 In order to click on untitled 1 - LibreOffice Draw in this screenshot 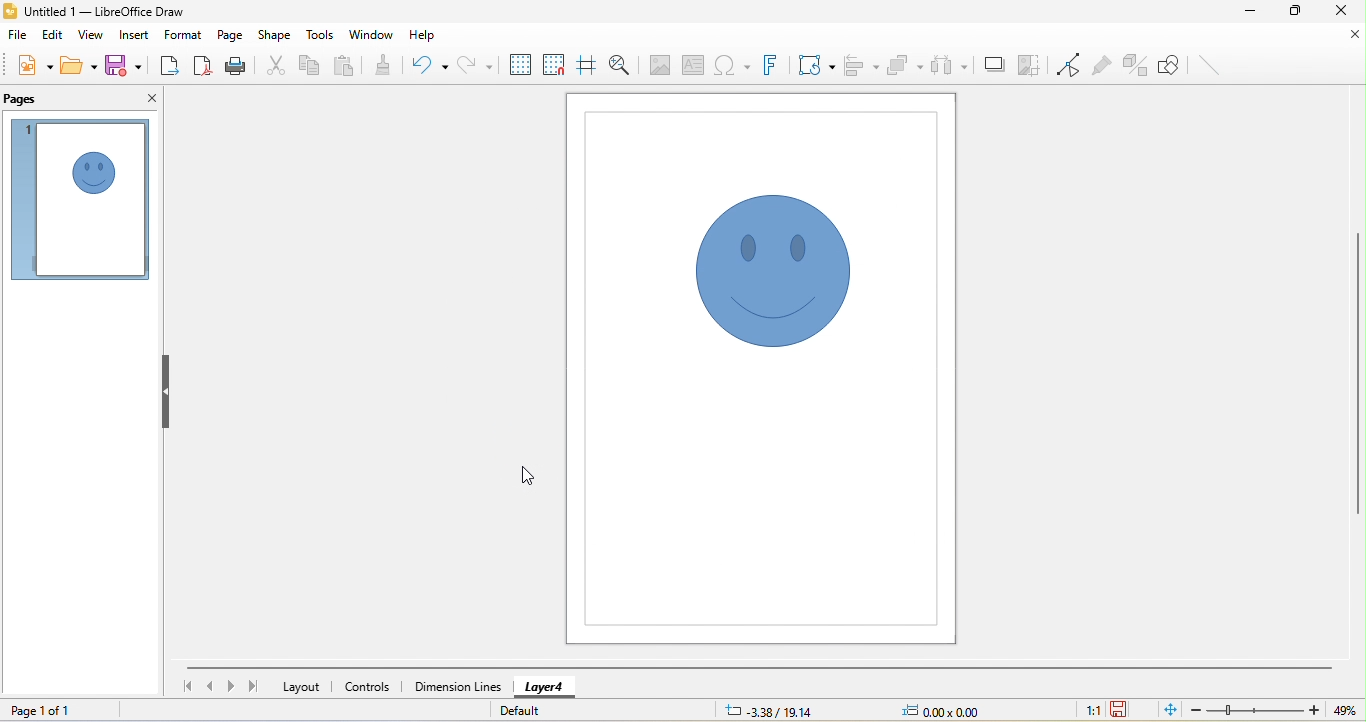, I will do `click(107, 12)`.